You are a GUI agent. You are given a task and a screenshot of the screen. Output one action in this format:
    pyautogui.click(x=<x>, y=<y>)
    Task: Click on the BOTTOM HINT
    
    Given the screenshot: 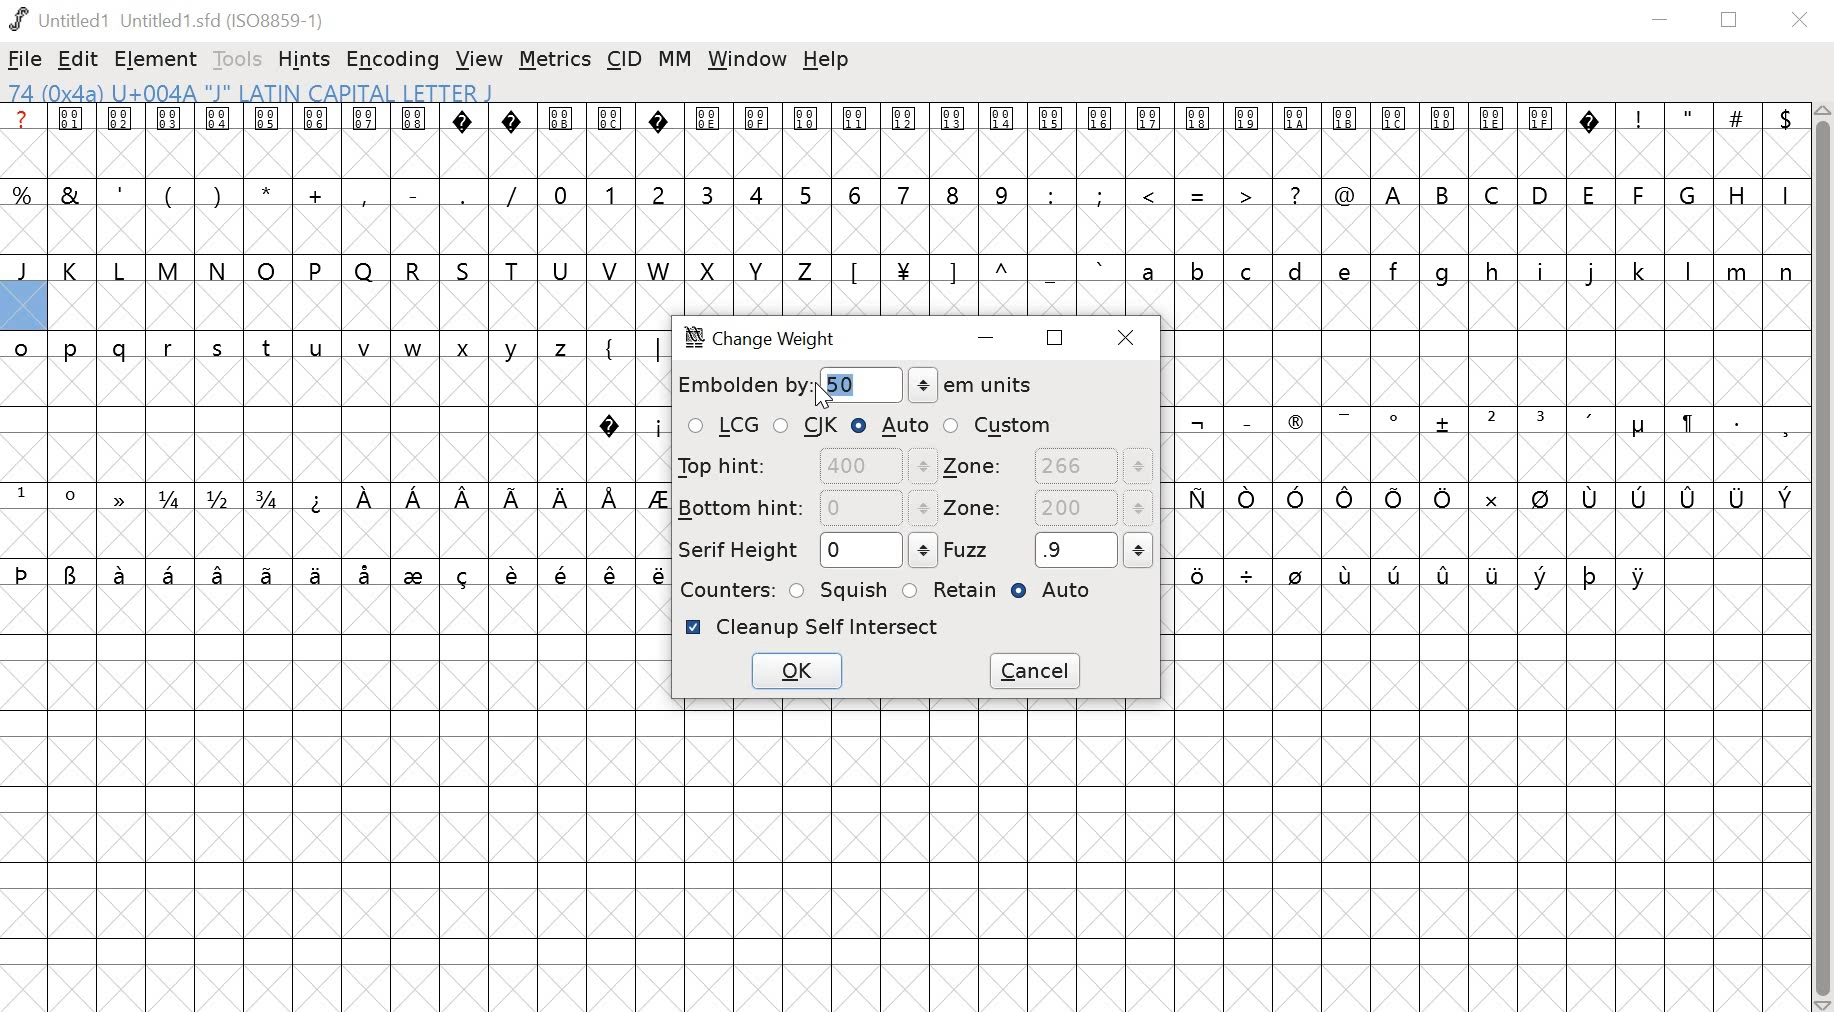 What is the action you would take?
    pyautogui.click(x=806, y=507)
    